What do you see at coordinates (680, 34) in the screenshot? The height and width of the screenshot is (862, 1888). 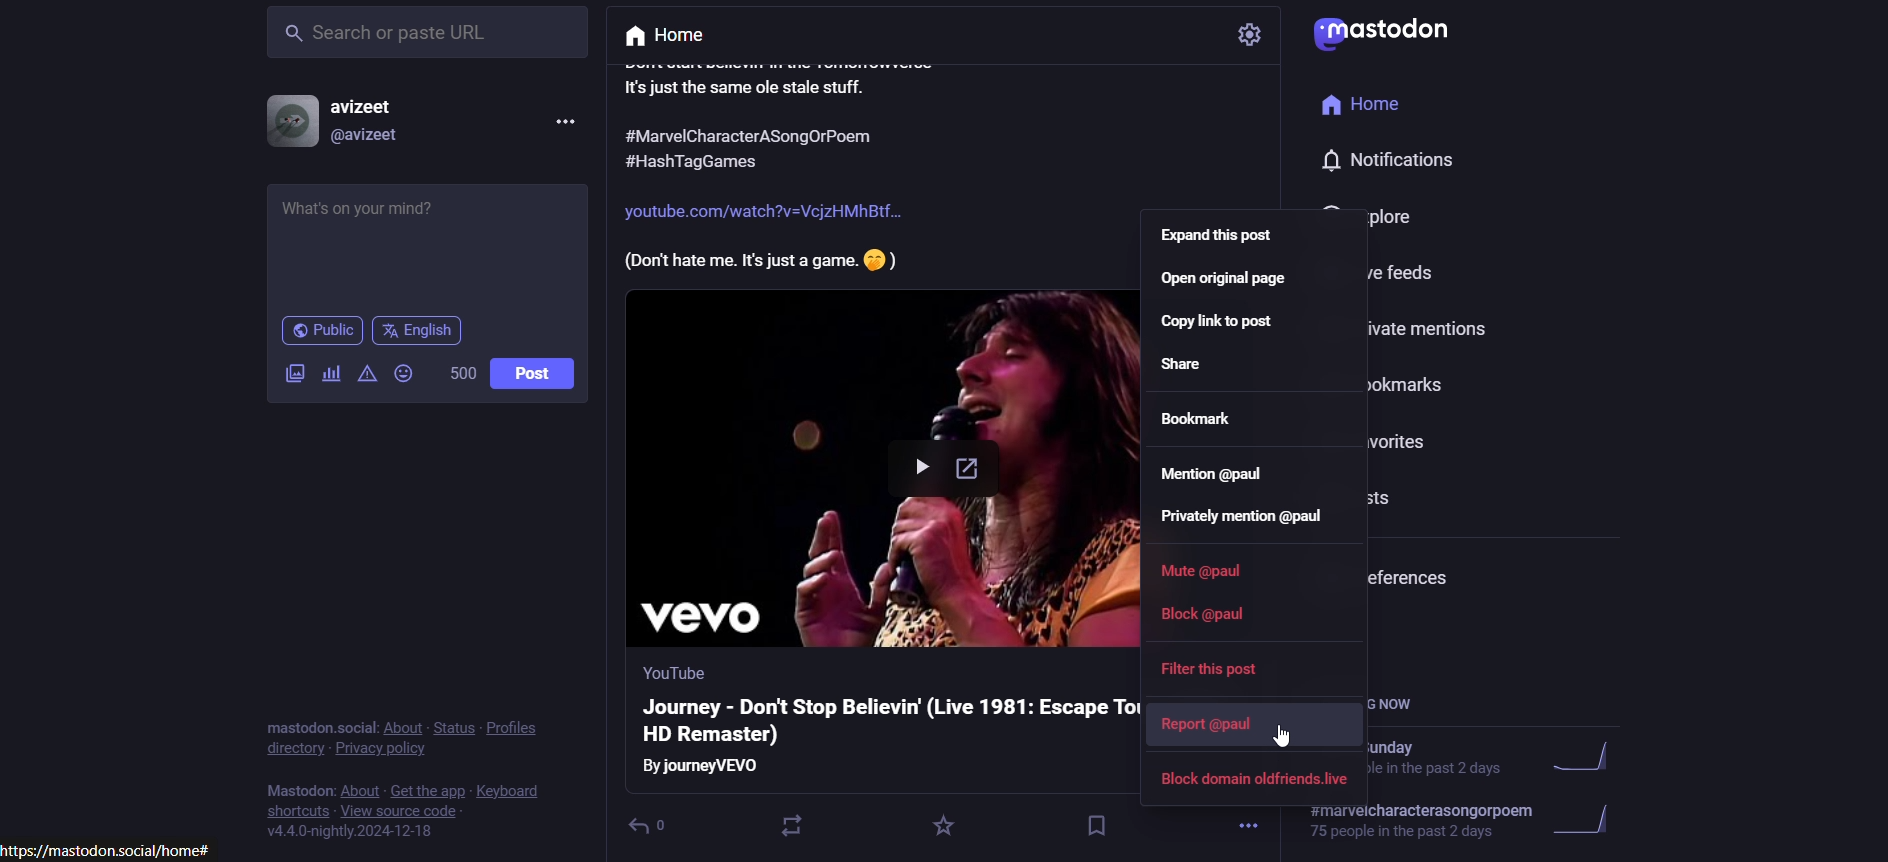 I see `home` at bounding box center [680, 34].